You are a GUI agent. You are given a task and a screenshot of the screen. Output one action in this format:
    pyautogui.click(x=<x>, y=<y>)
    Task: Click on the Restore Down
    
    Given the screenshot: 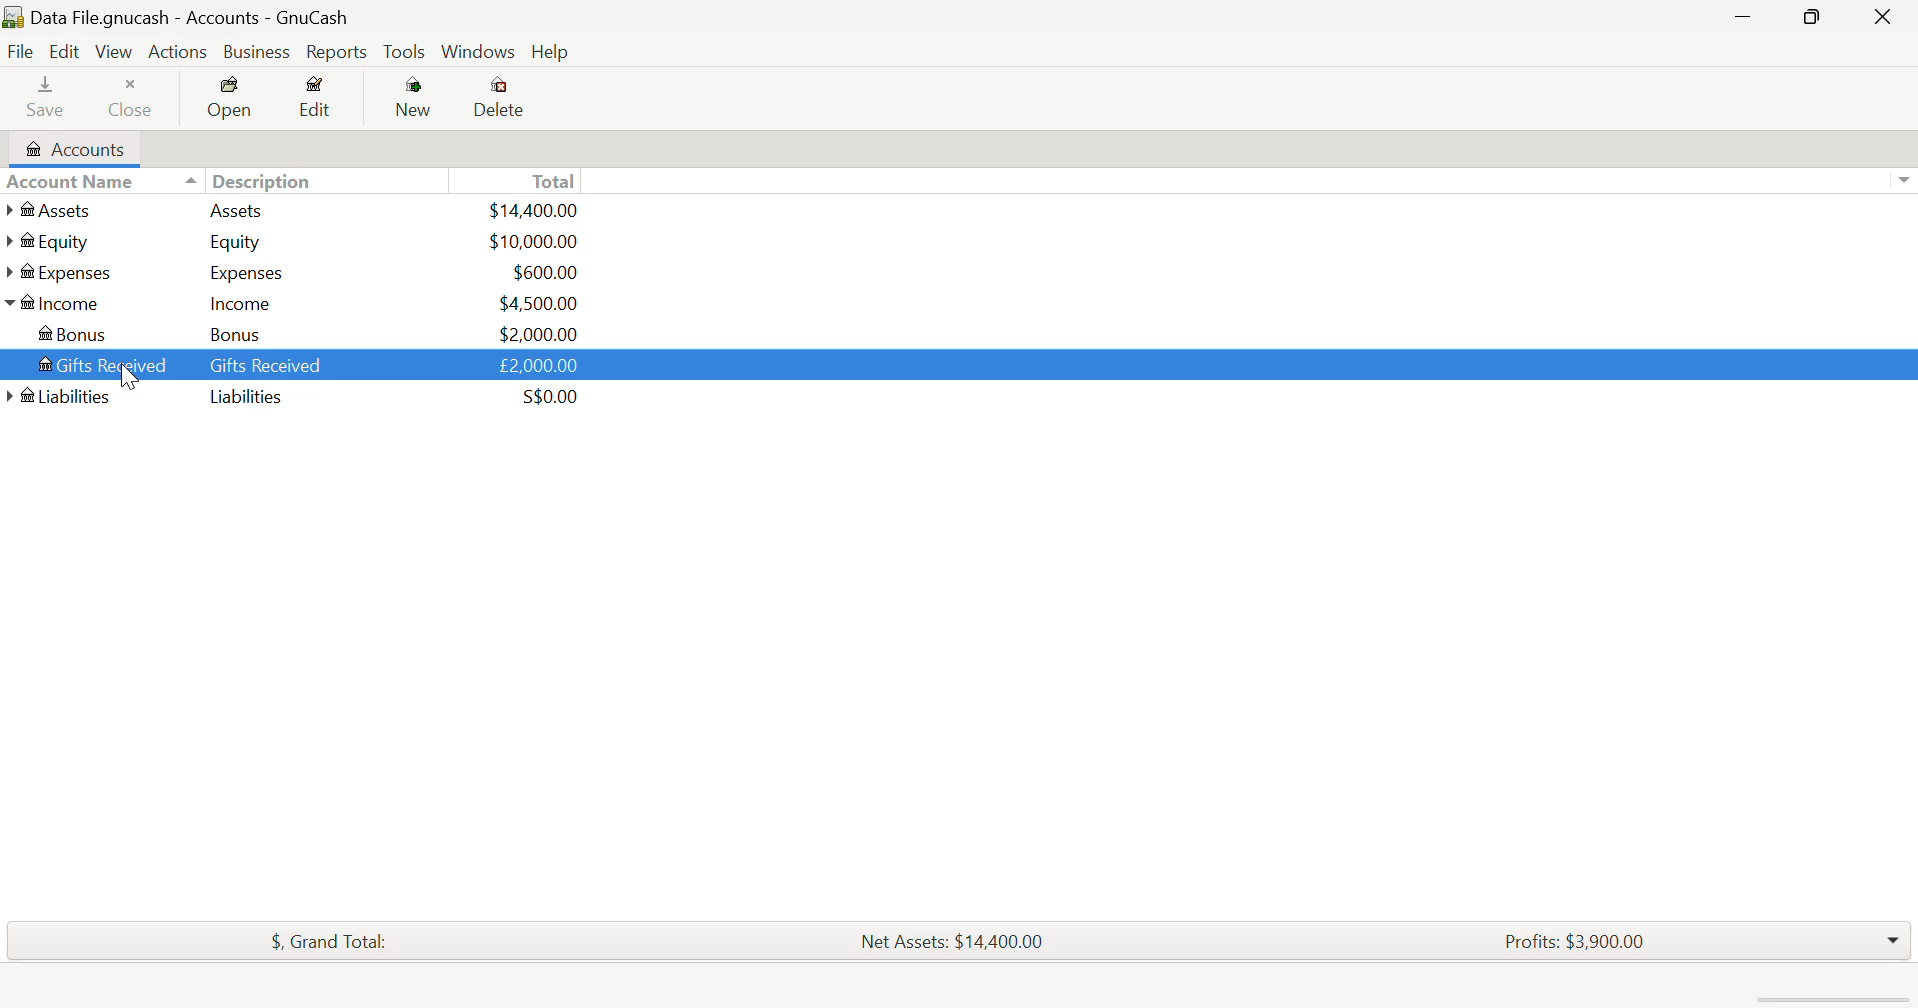 What is the action you would take?
    pyautogui.click(x=1747, y=16)
    